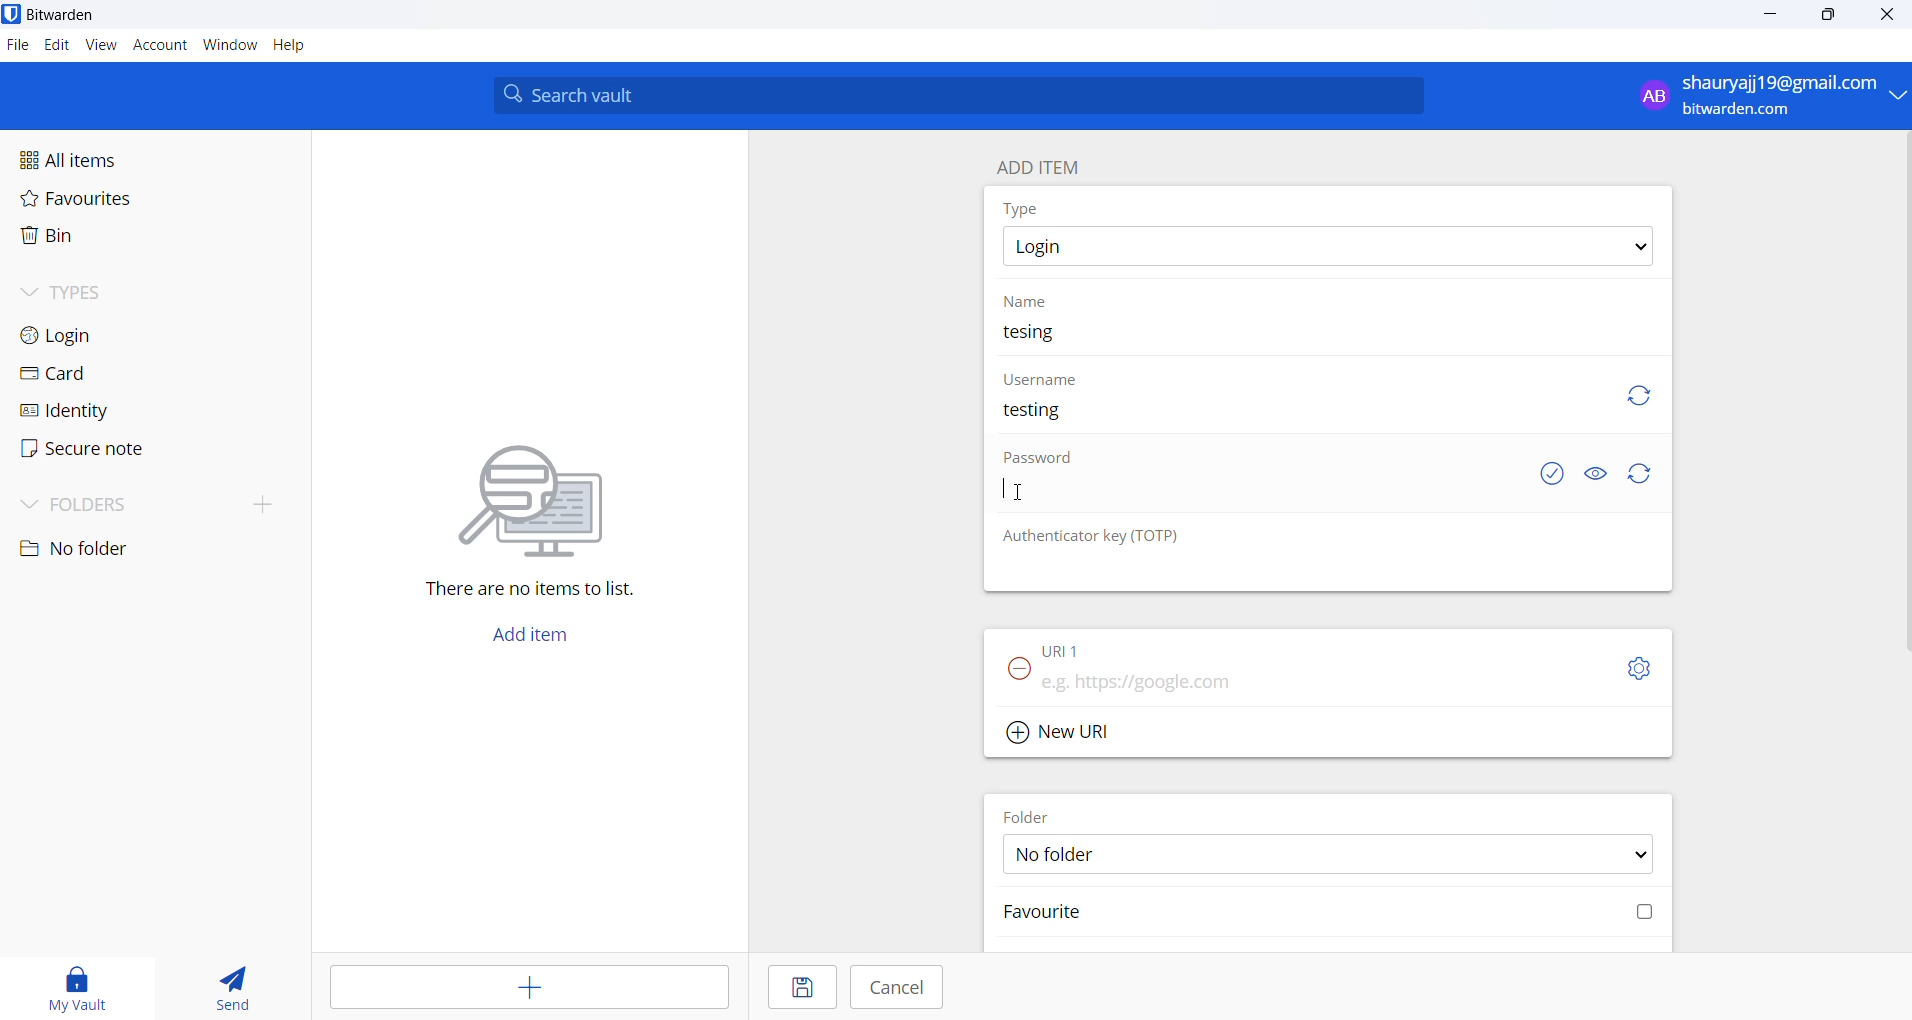 The height and width of the screenshot is (1020, 1912). I want to click on Name text box, so click(1318, 338).